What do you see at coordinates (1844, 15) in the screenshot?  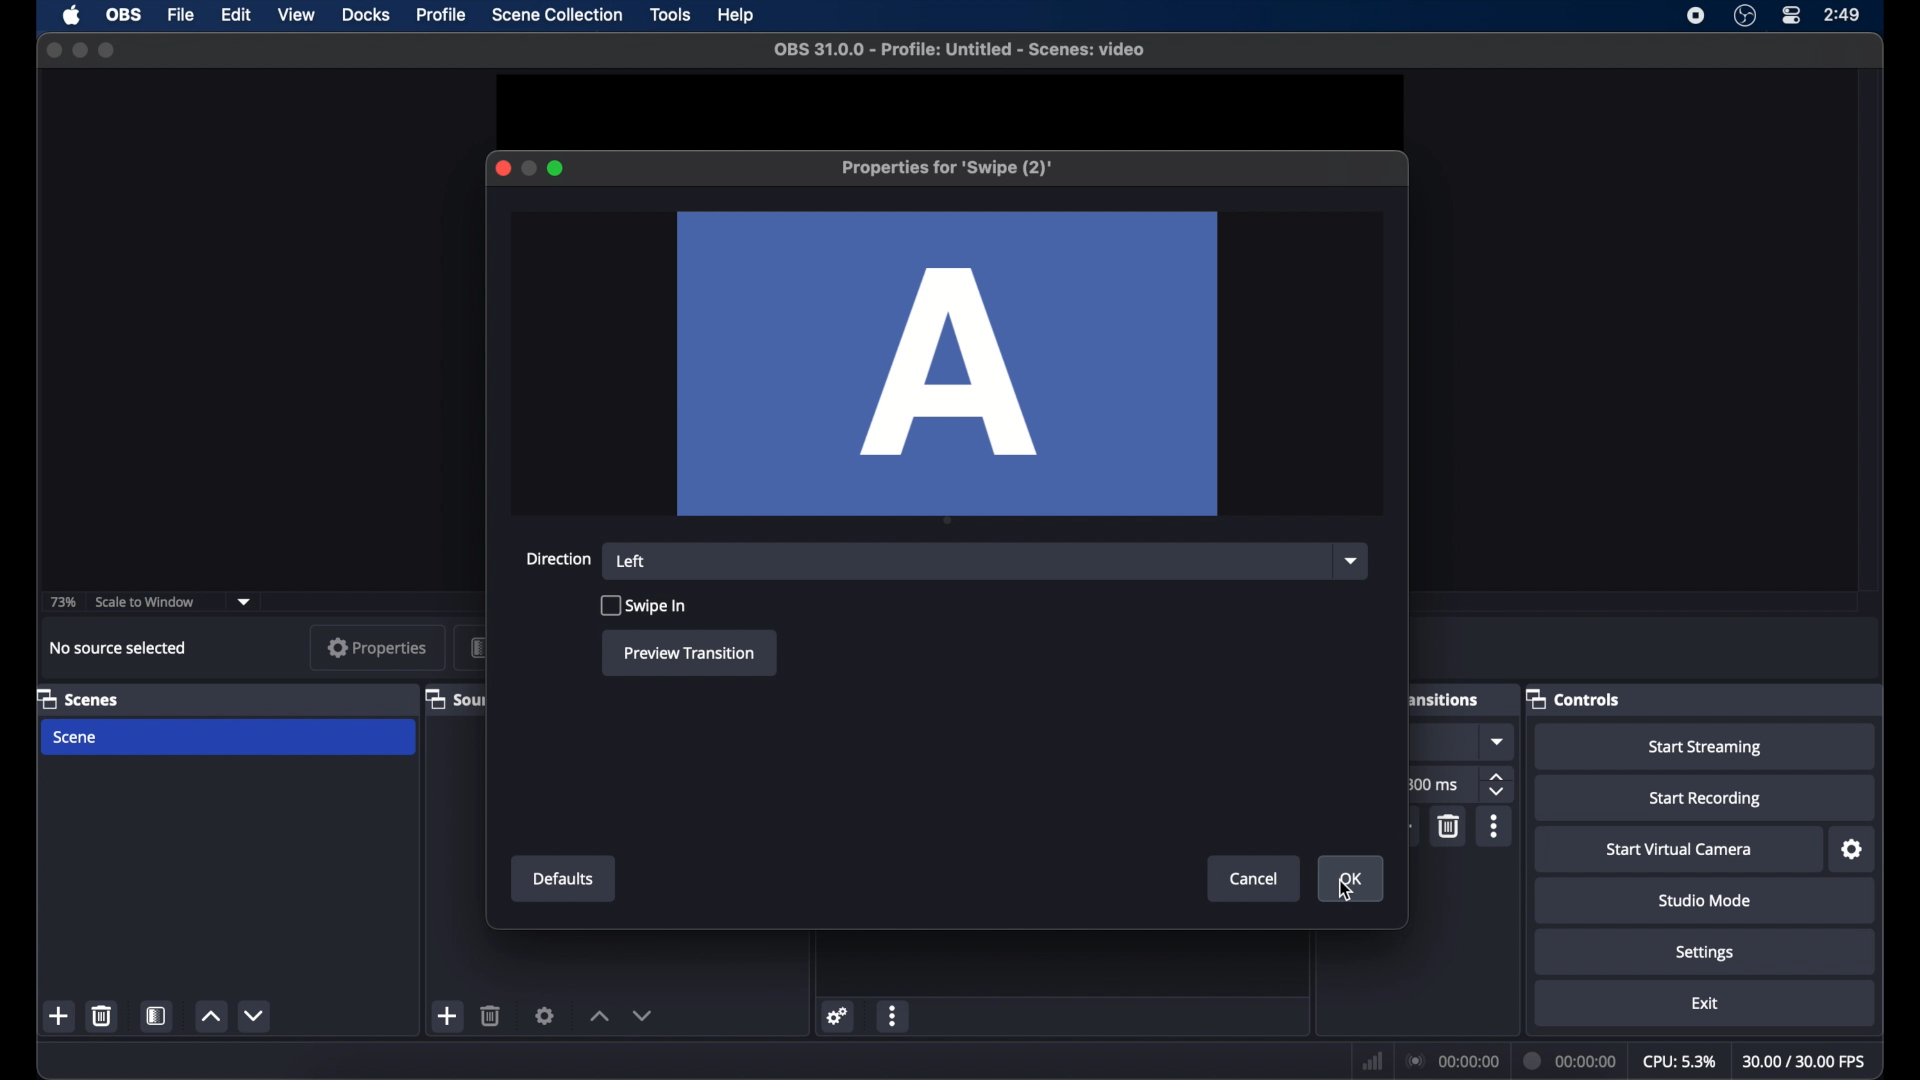 I see `time` at bounding box center [1844, 15].